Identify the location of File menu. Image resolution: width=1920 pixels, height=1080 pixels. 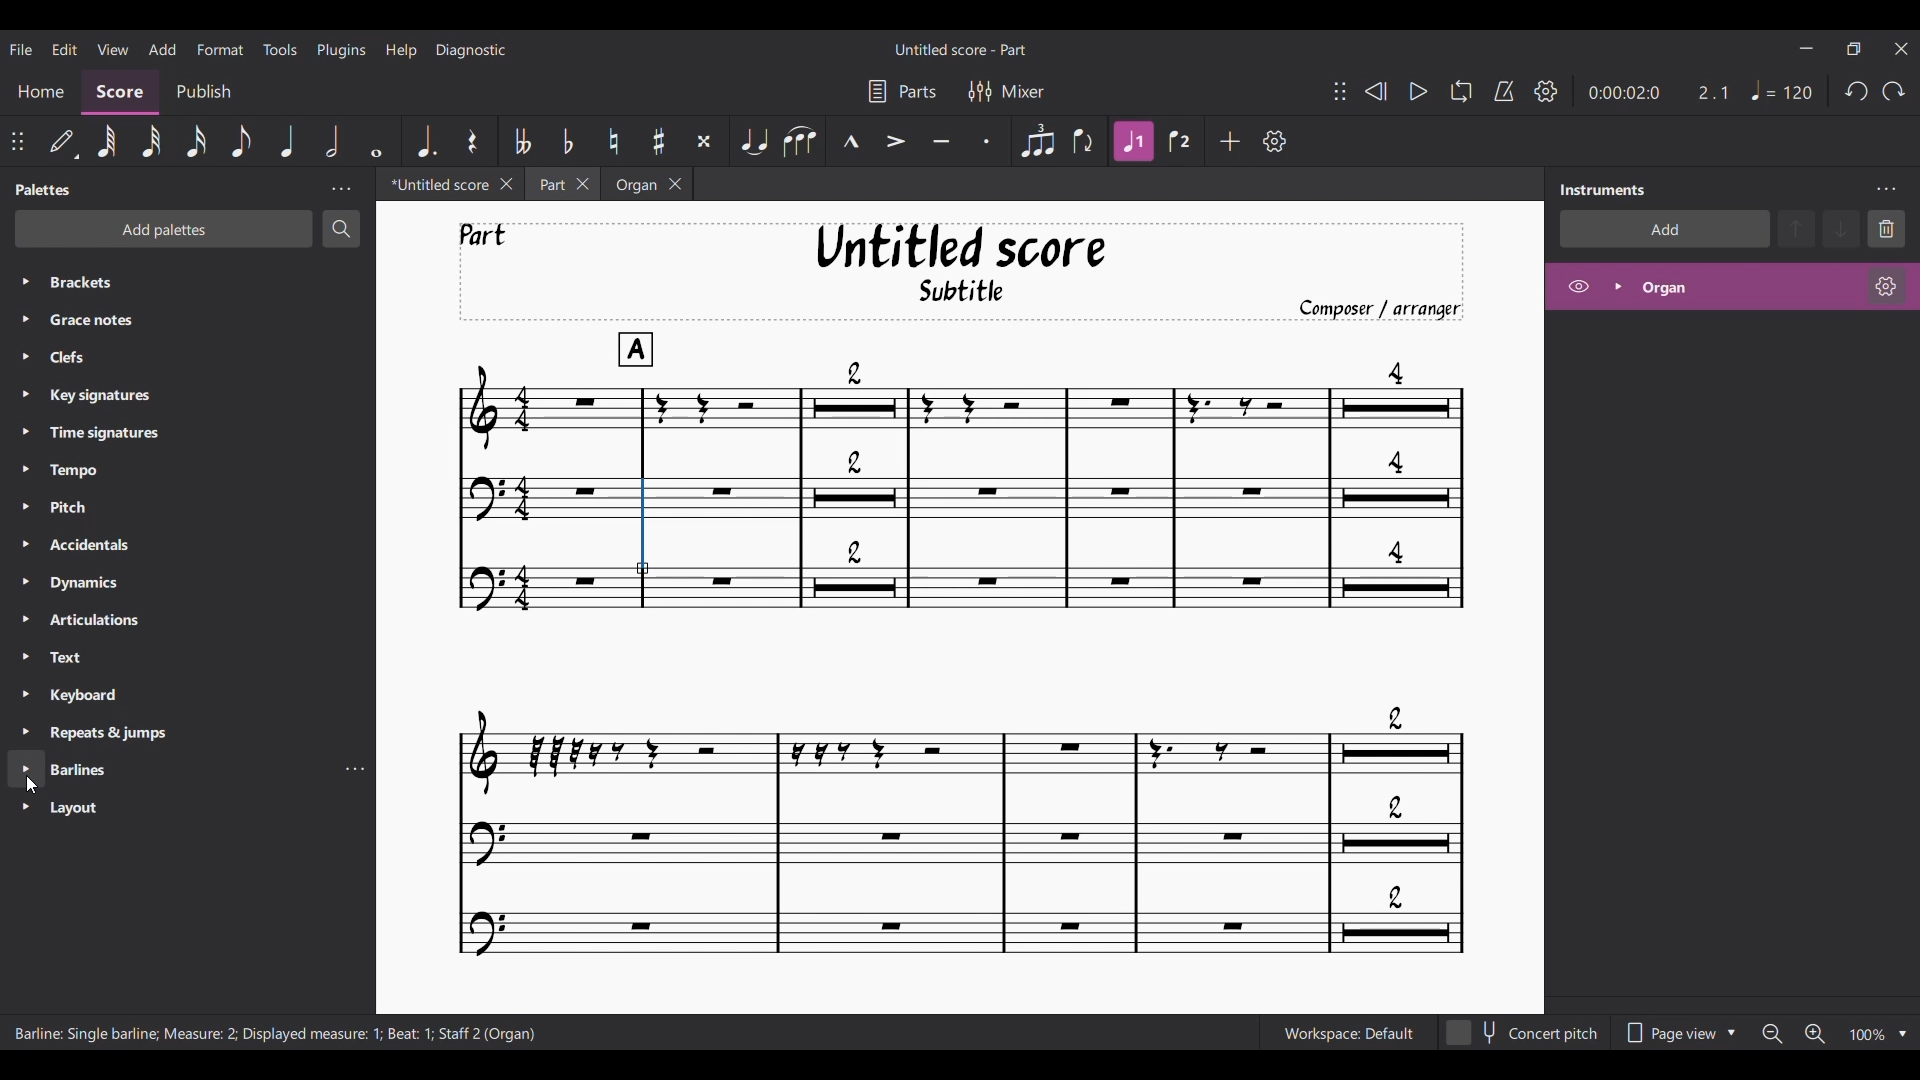
(21, 48).